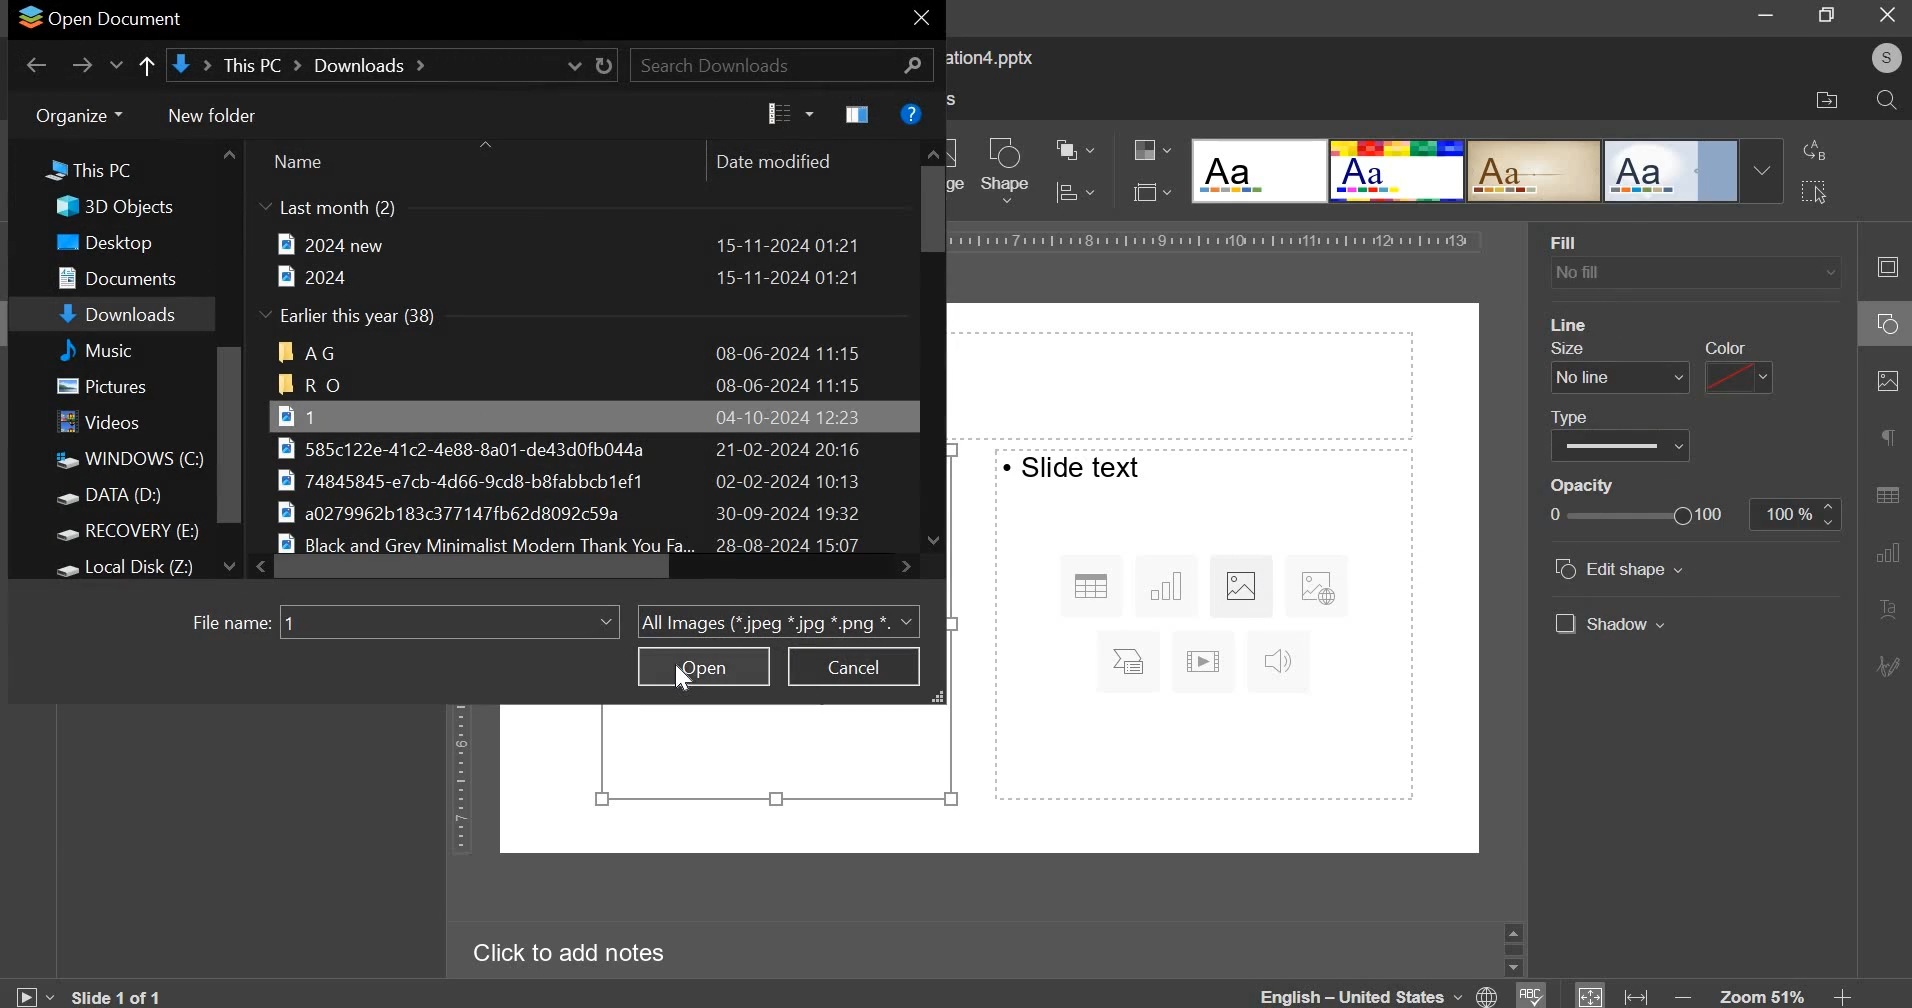 The height and width of the screenshot is (1008, 1912). Describe the element at coordinates (571, 415) in the screenshot. I see `image file` at that location.